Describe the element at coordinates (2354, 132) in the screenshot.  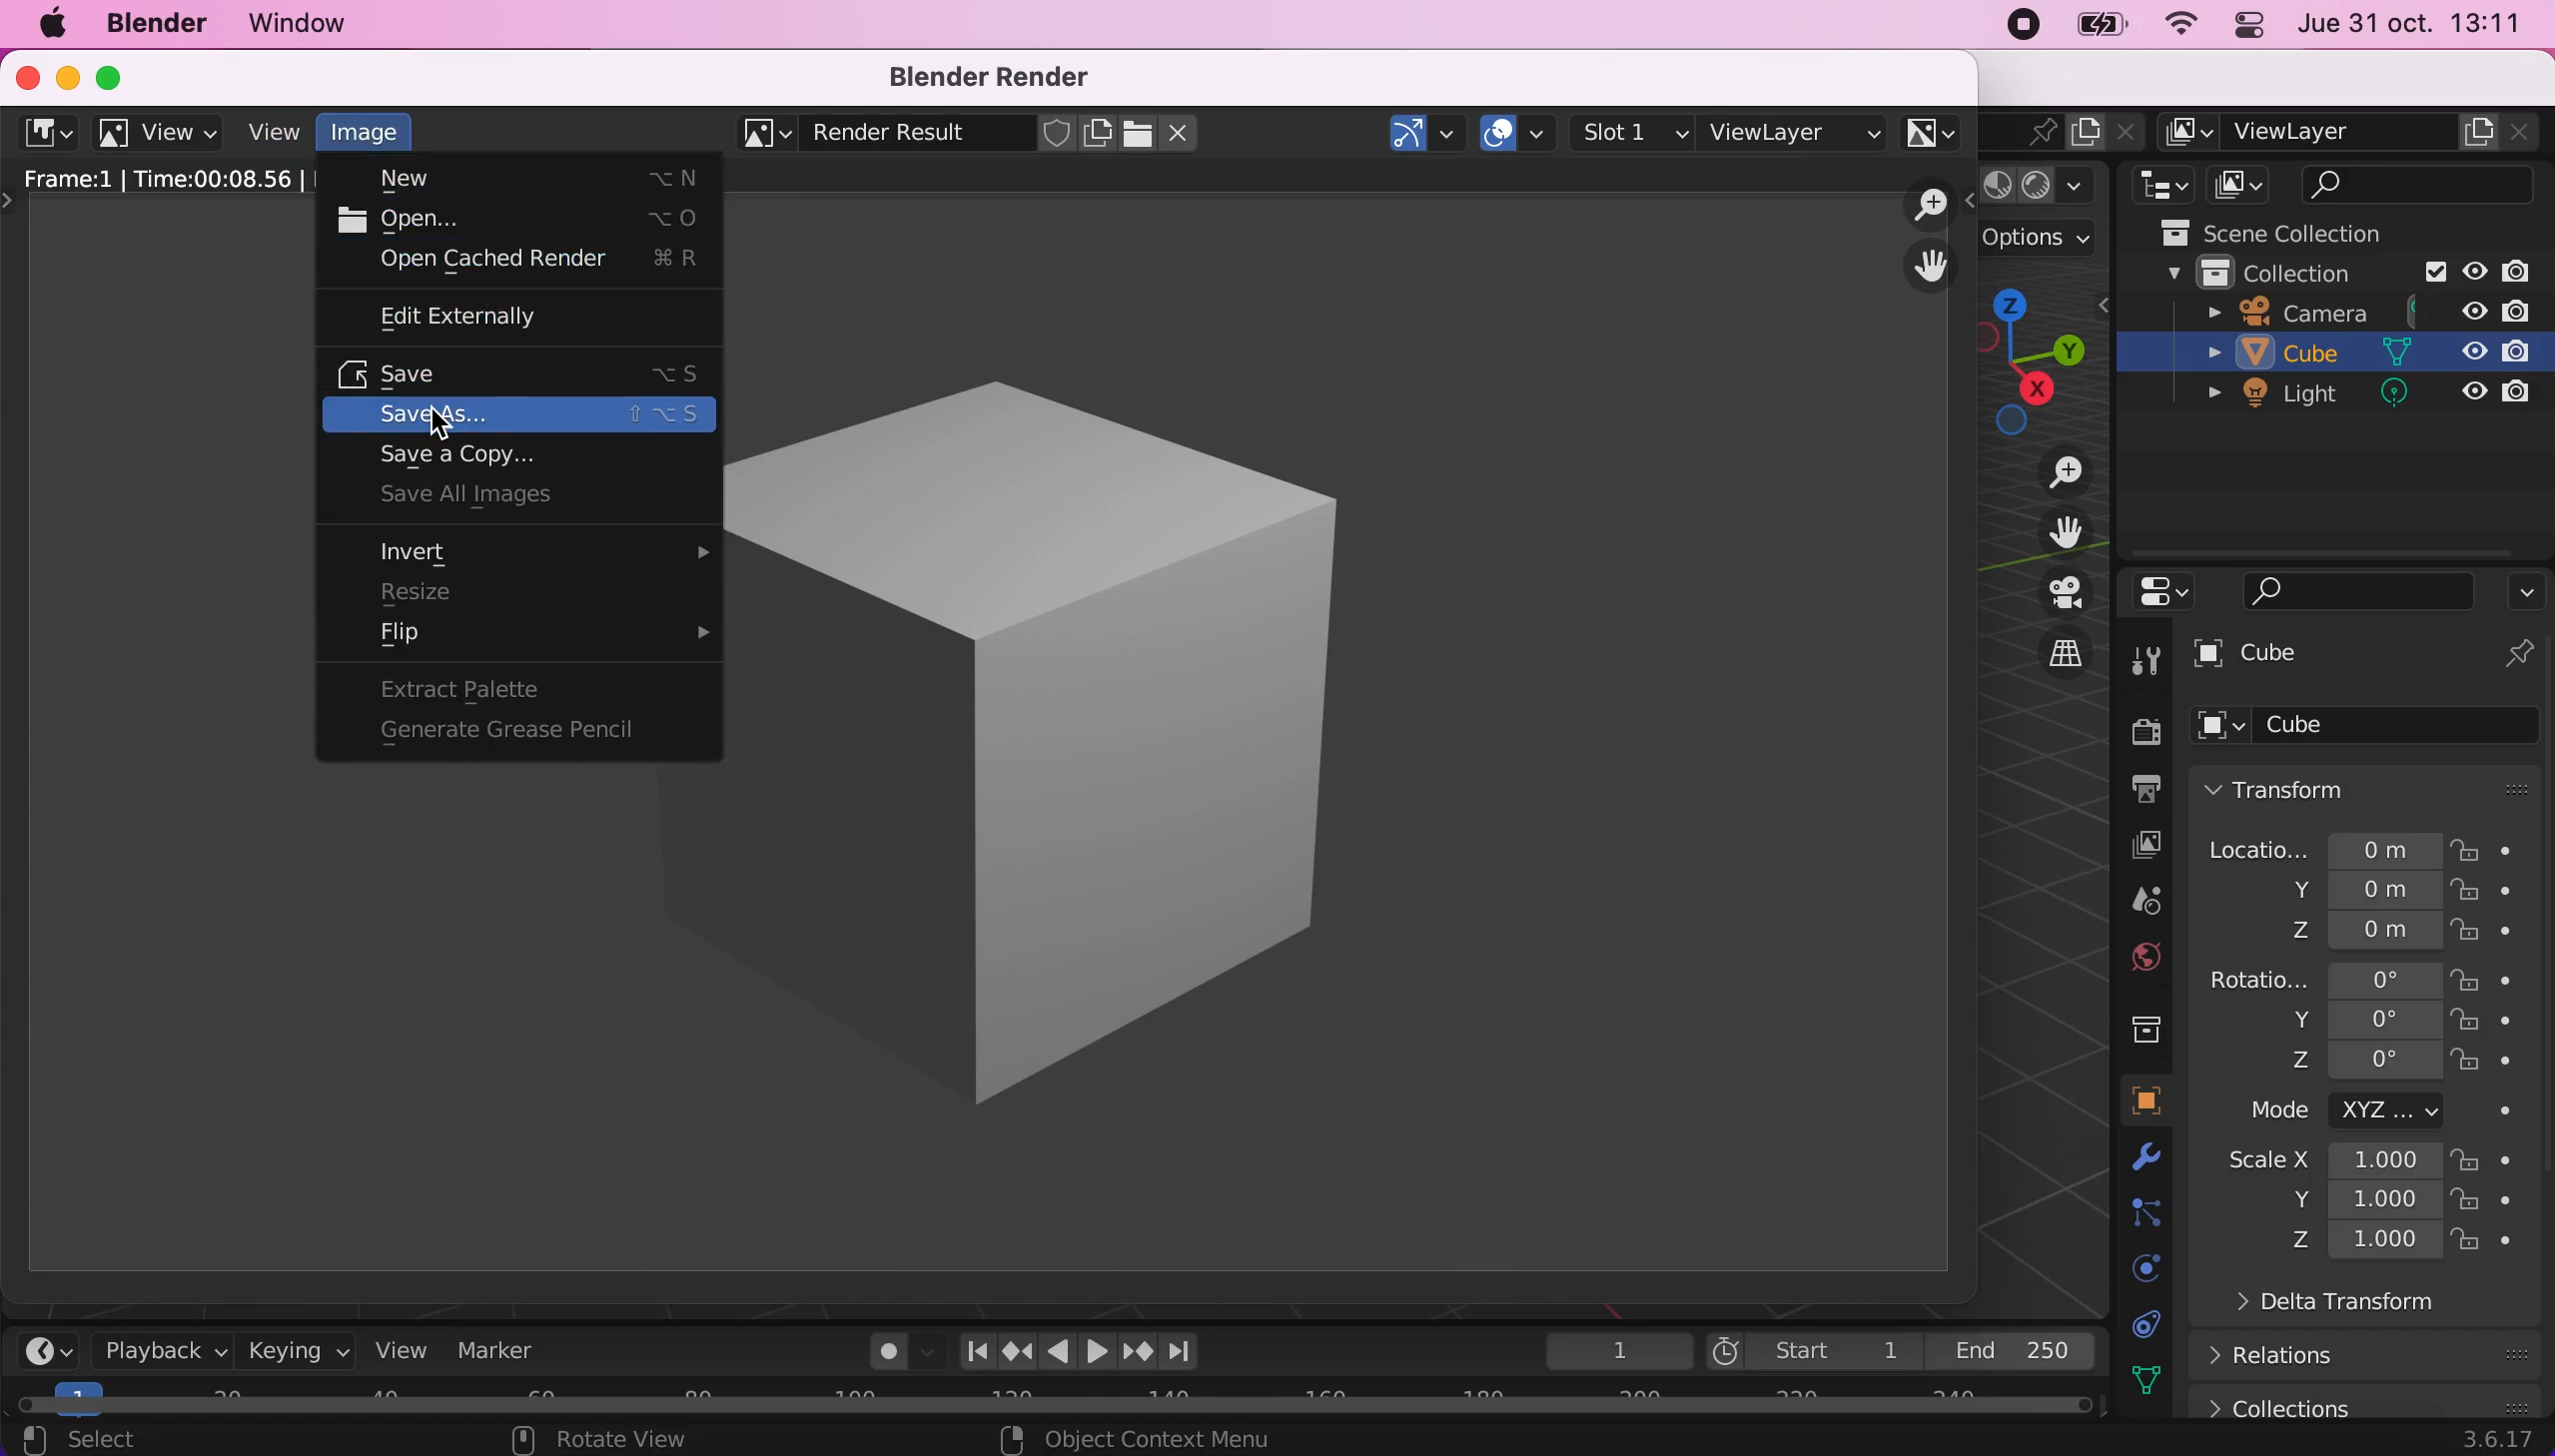
I see `view layer` at that location.